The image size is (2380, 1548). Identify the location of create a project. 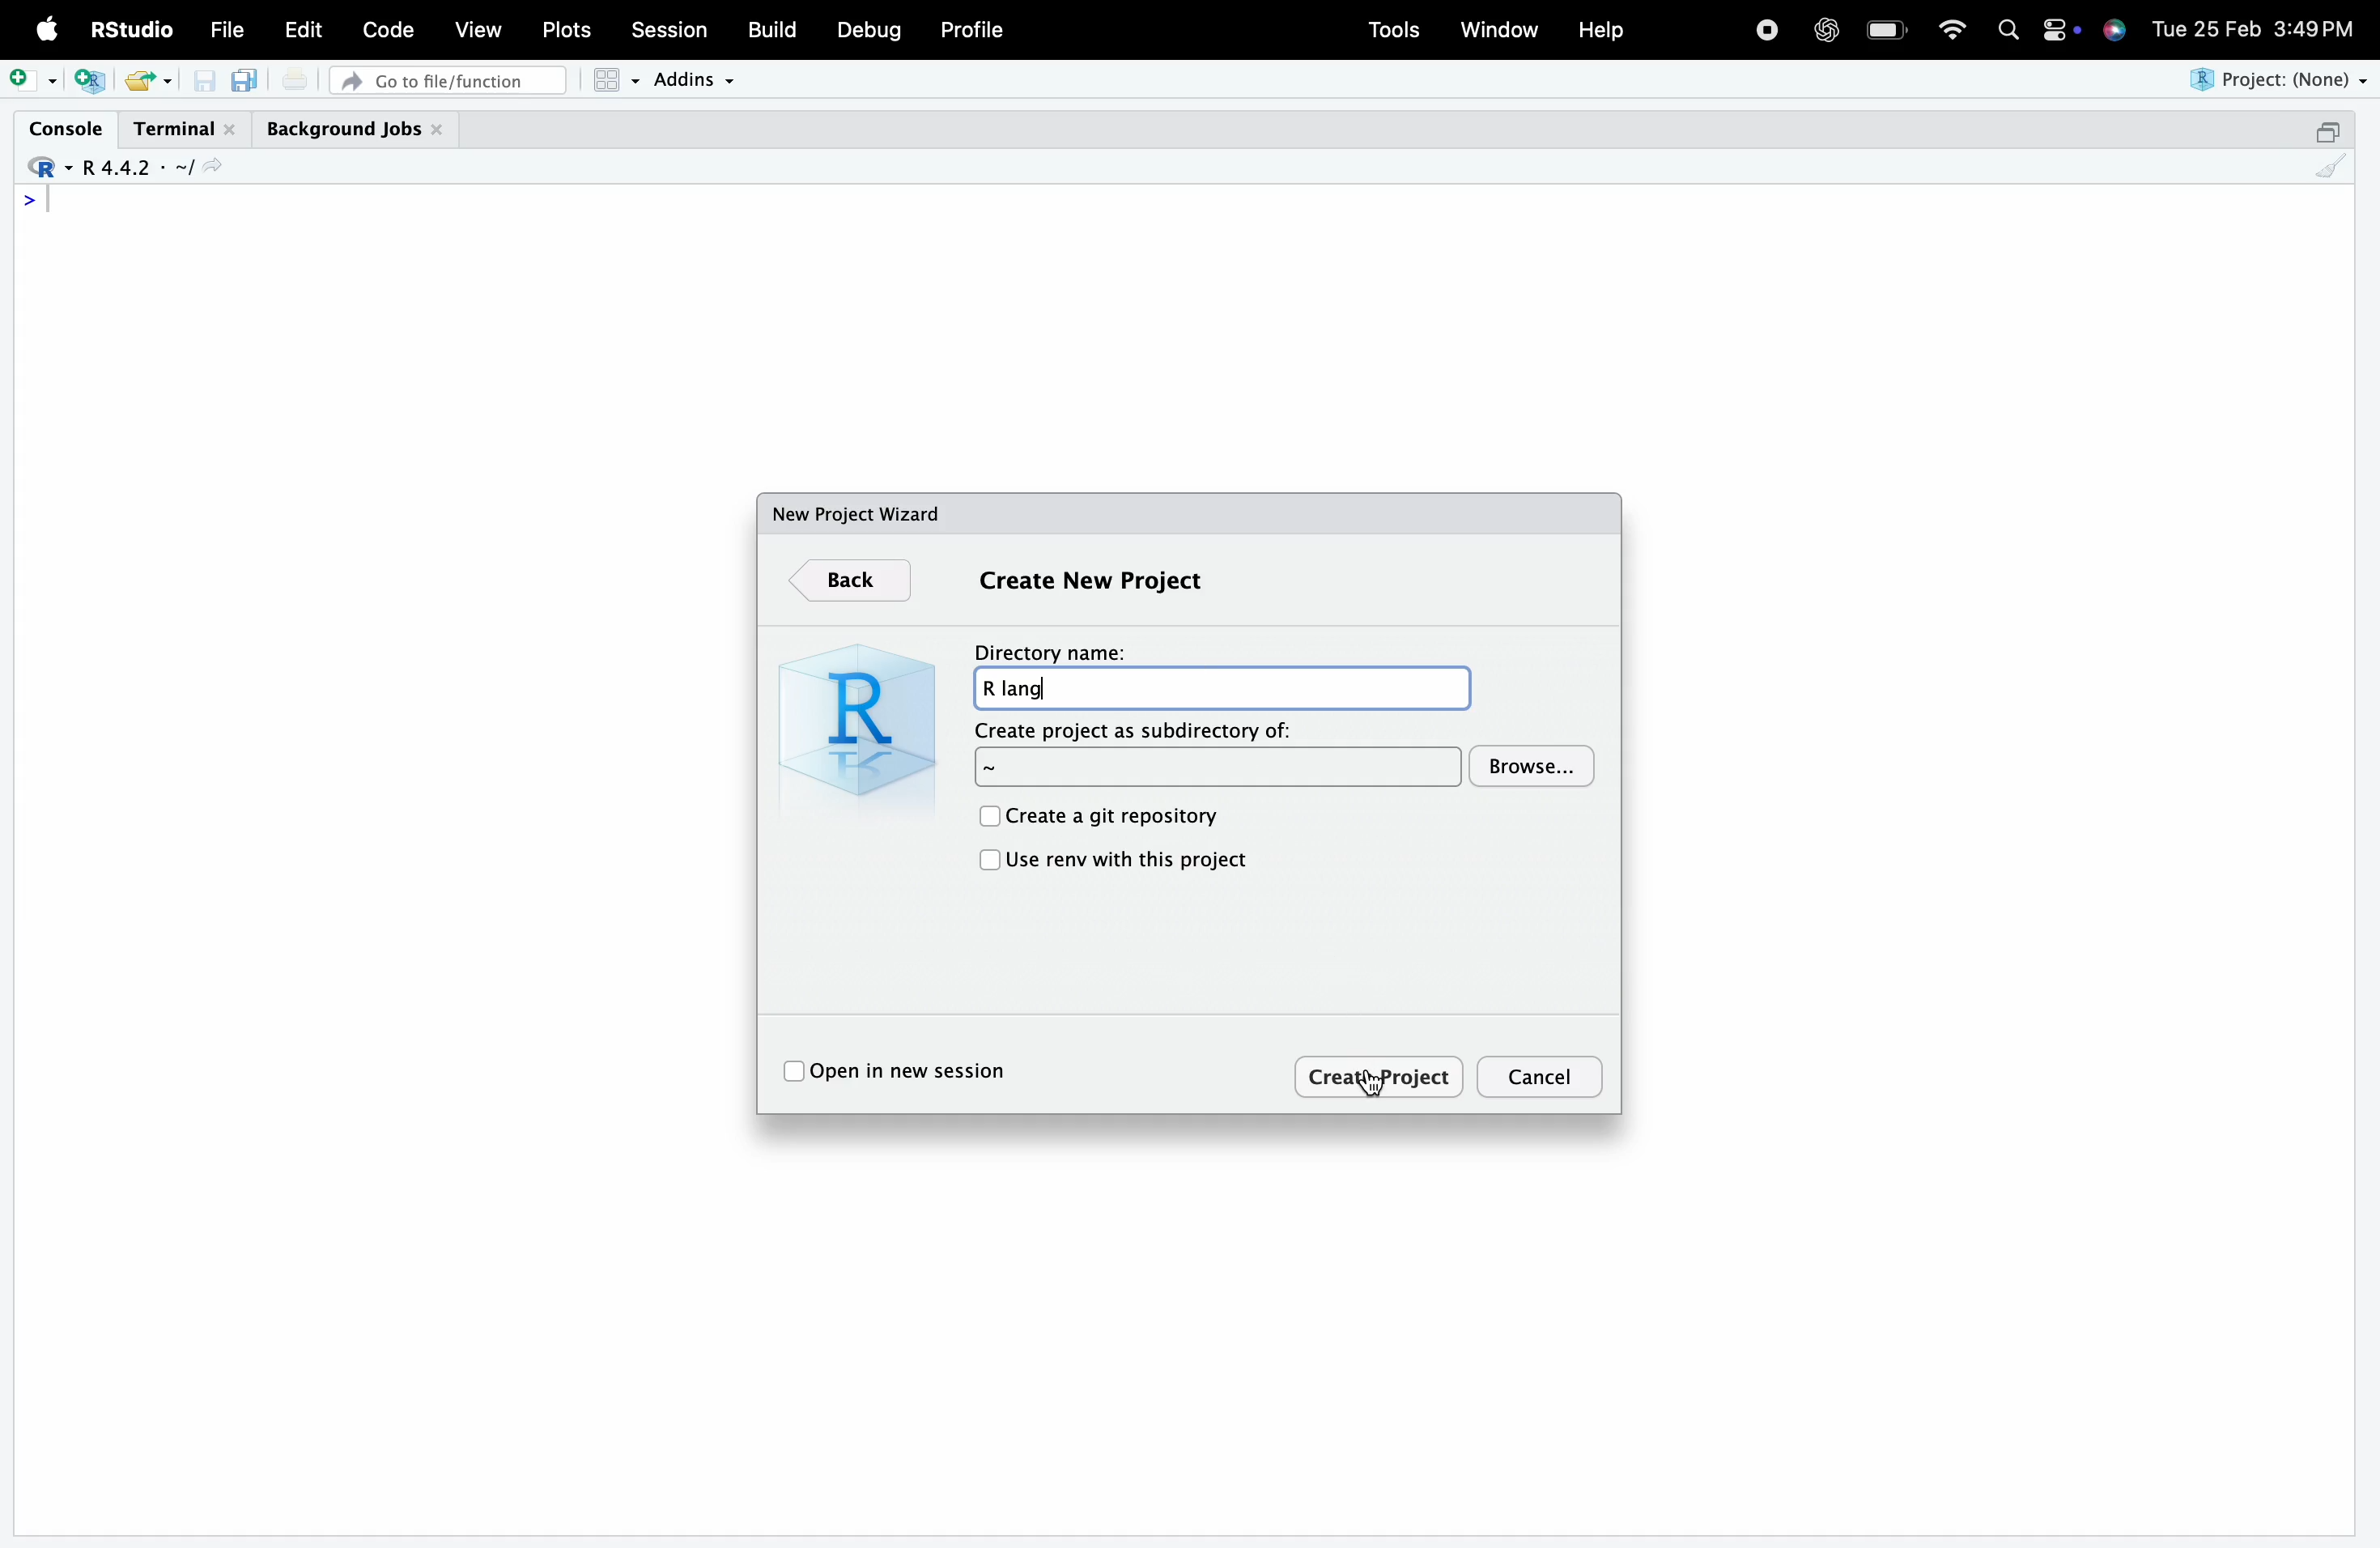
(90, 81).